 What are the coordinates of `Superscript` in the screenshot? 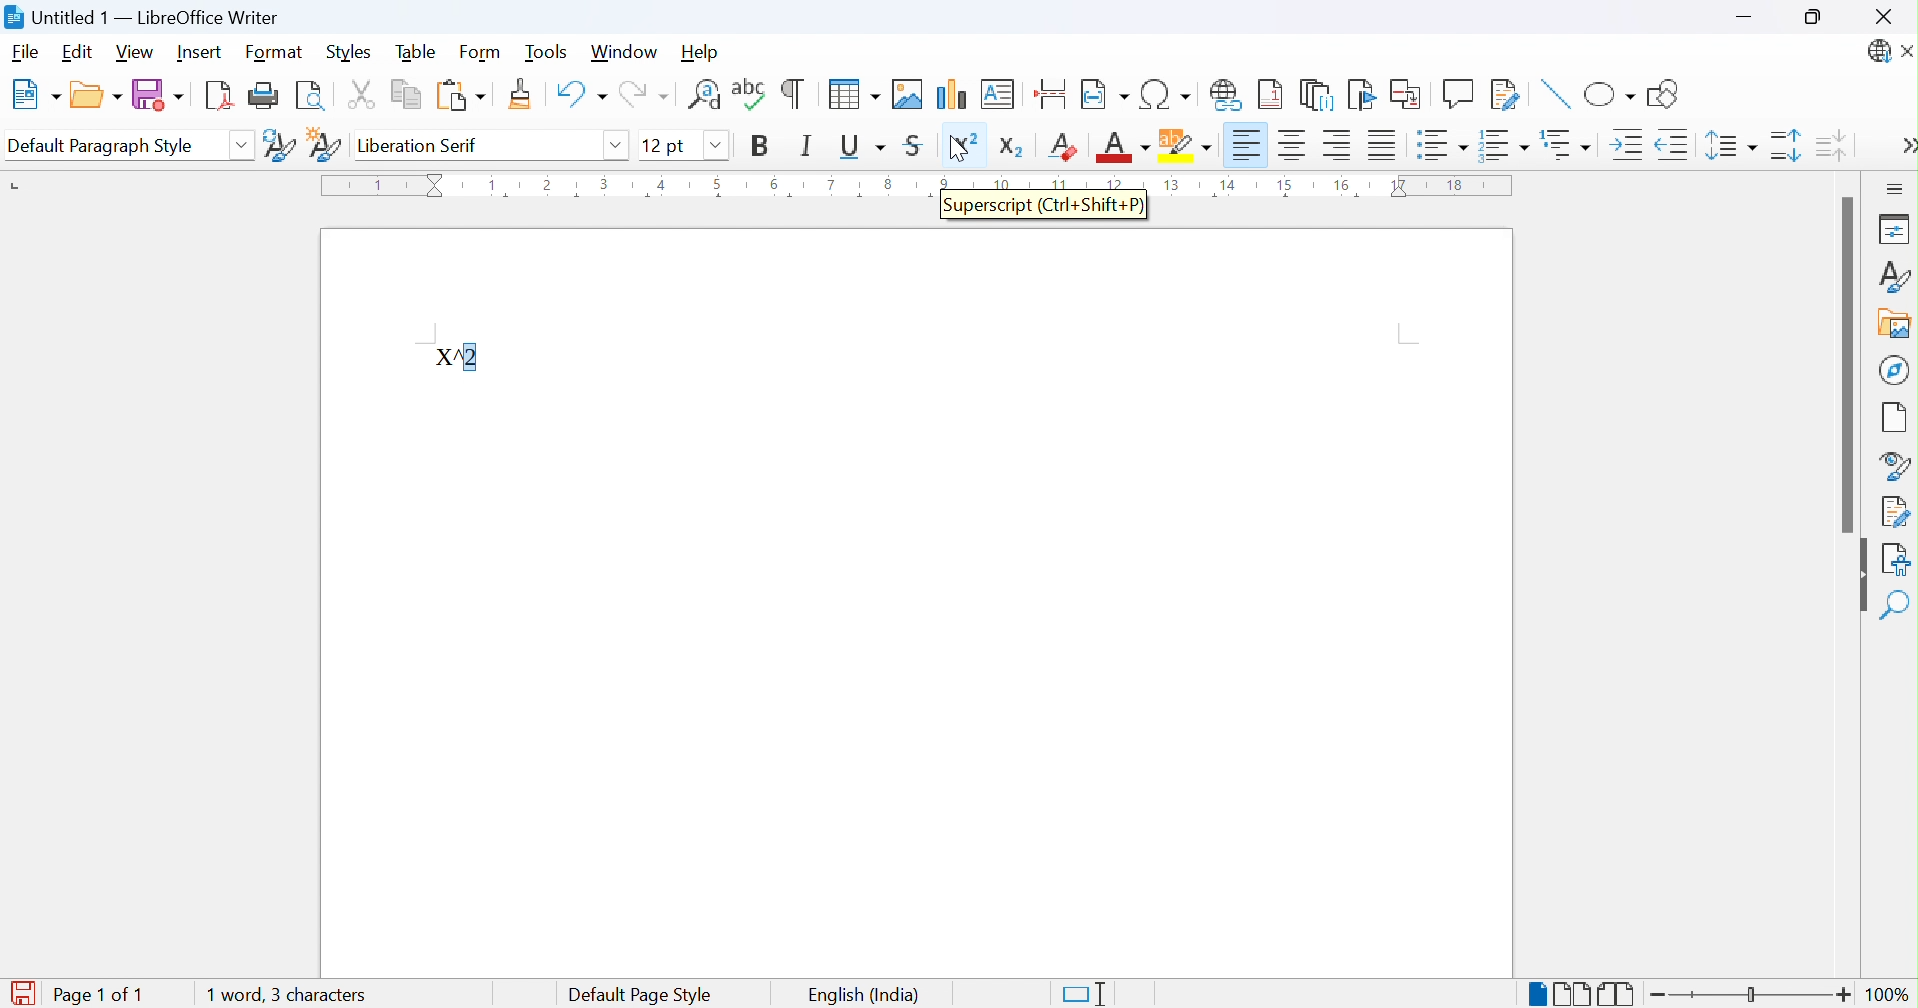 It's located at (960, 144).